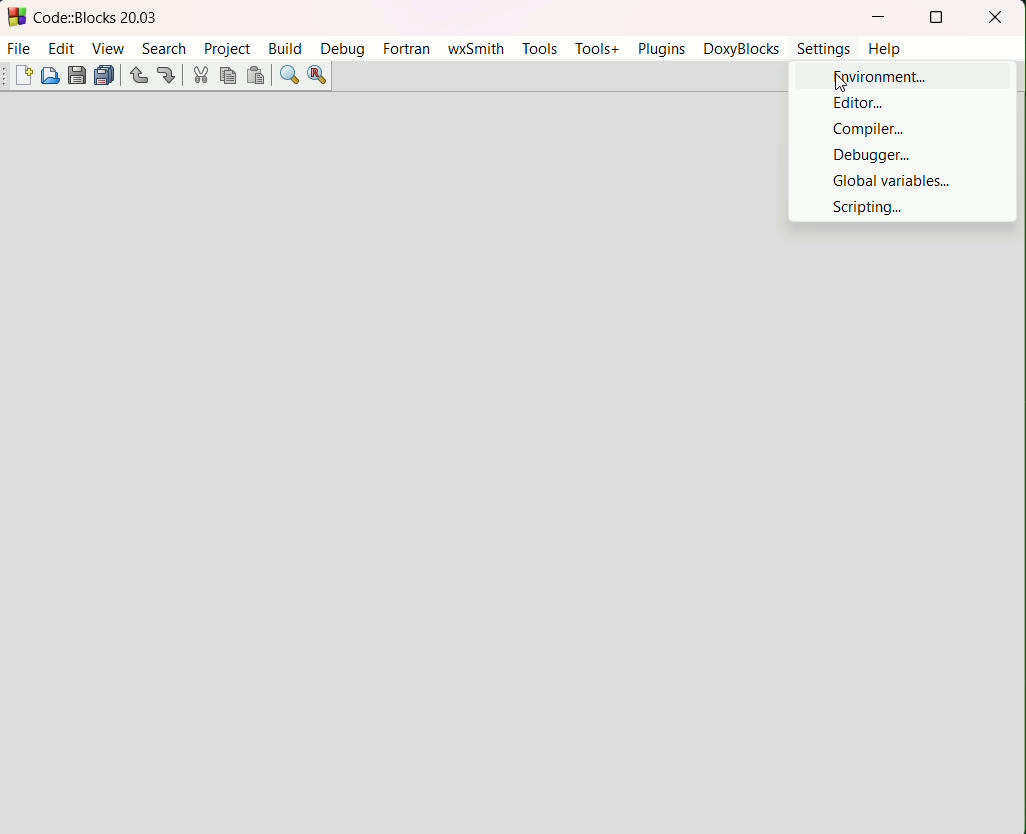 The width and height of the screenshot is (1026, 834). What do you see at coordinates (168, 76) in the screenshot?
I see `redo` at bounding box center [168, 76].